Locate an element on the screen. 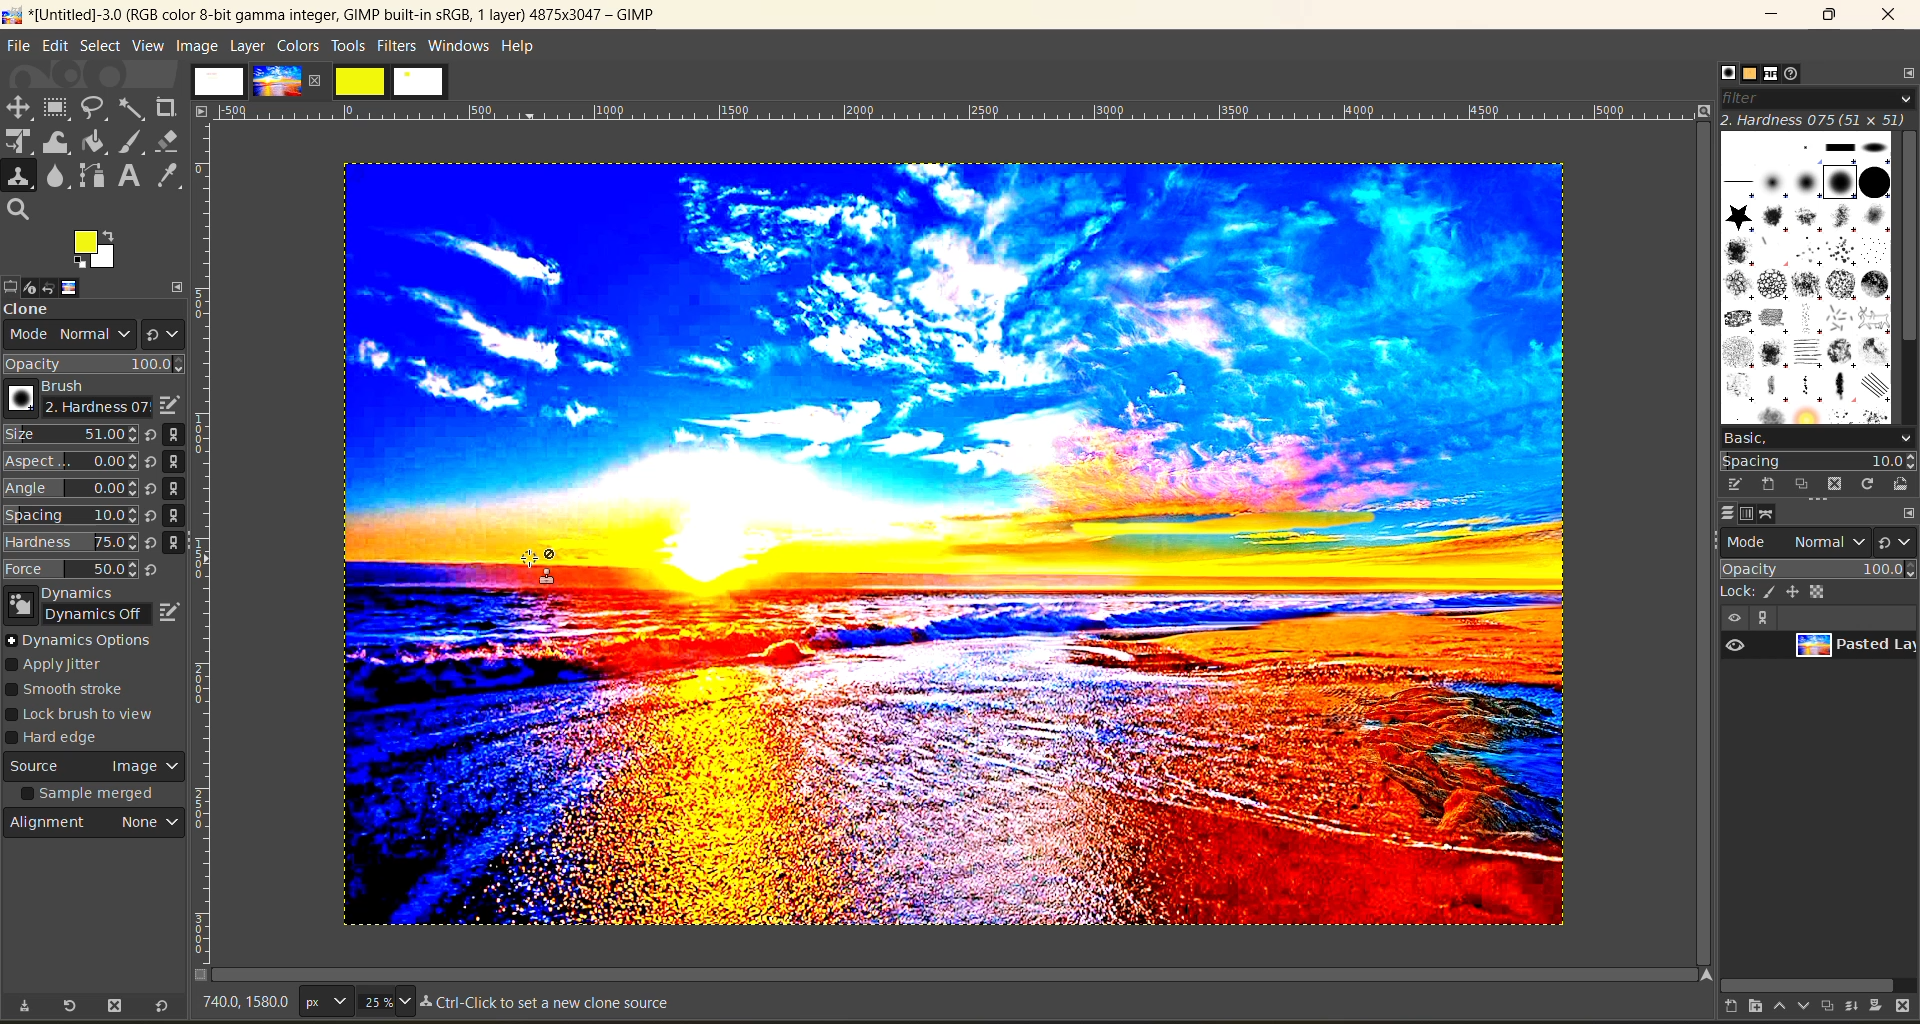 Image resolution: width=1920 pixels, height=1024 pixels. tools is located at coordinates (348, 46).